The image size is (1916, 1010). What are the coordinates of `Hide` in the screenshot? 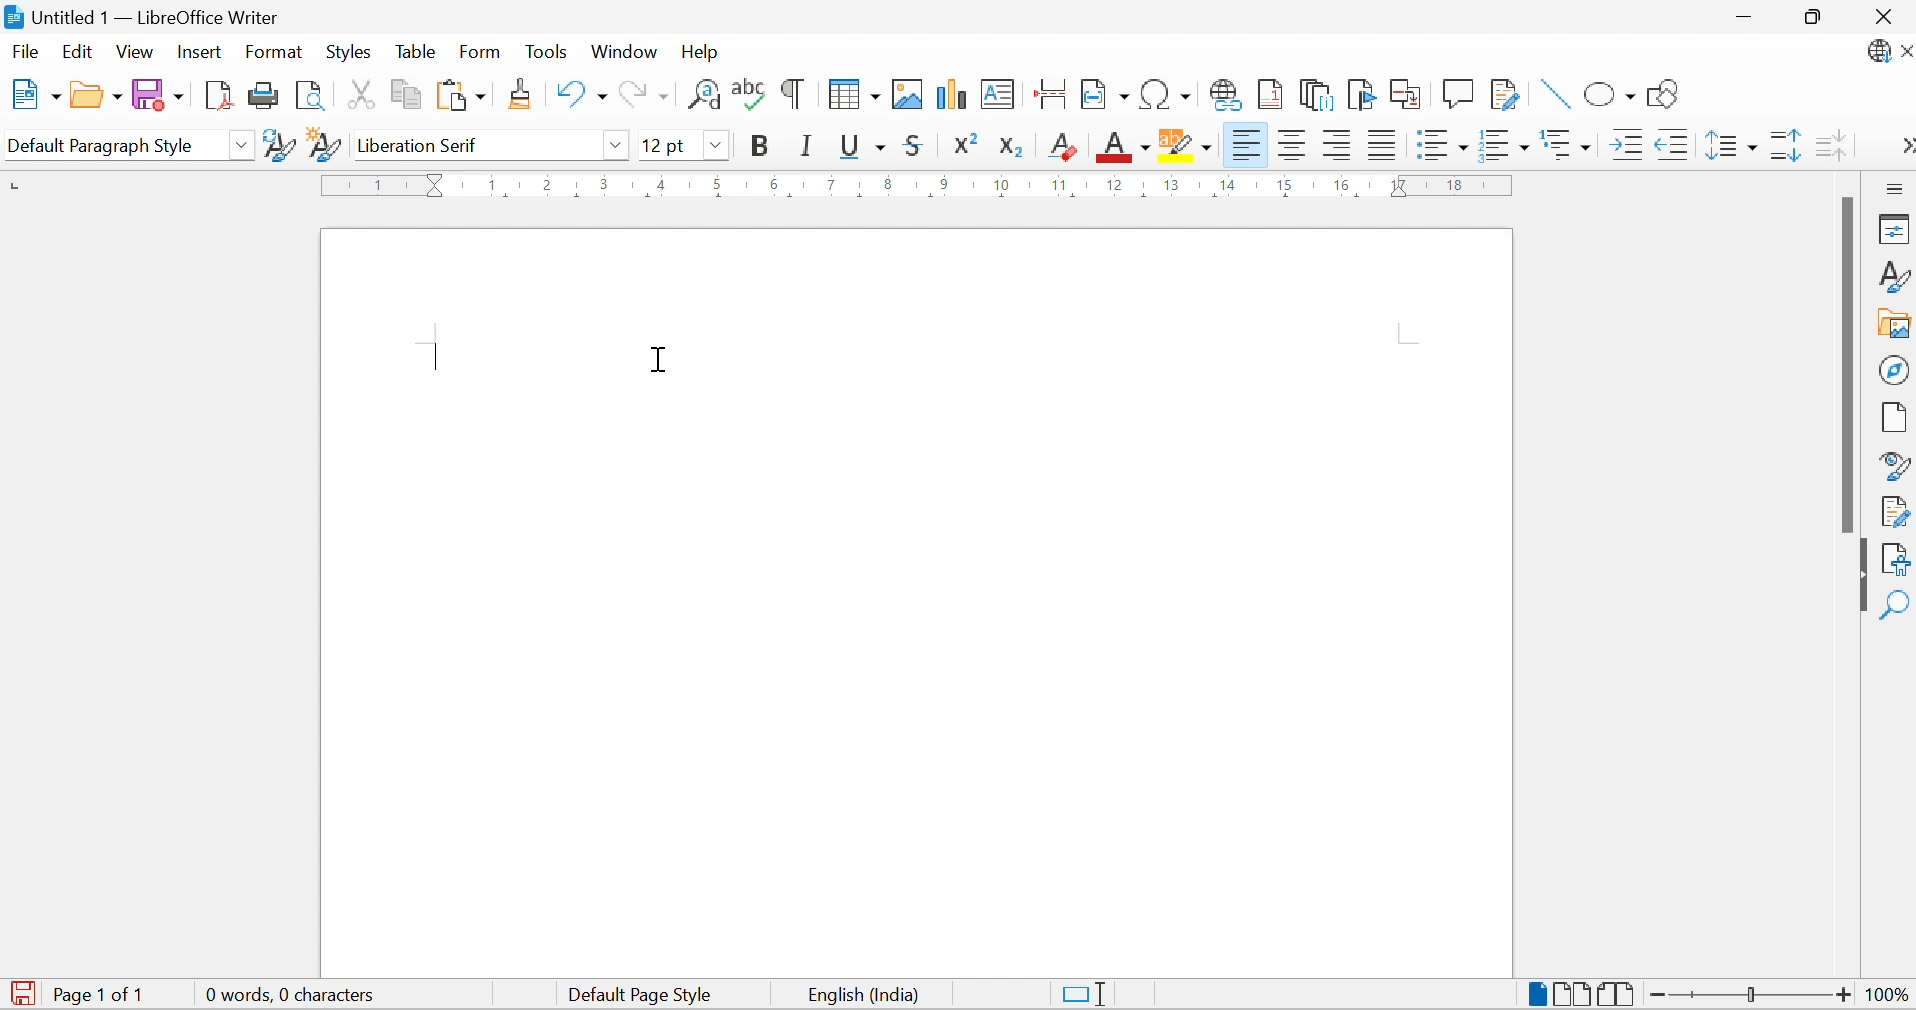 It's located at (1859, 575).